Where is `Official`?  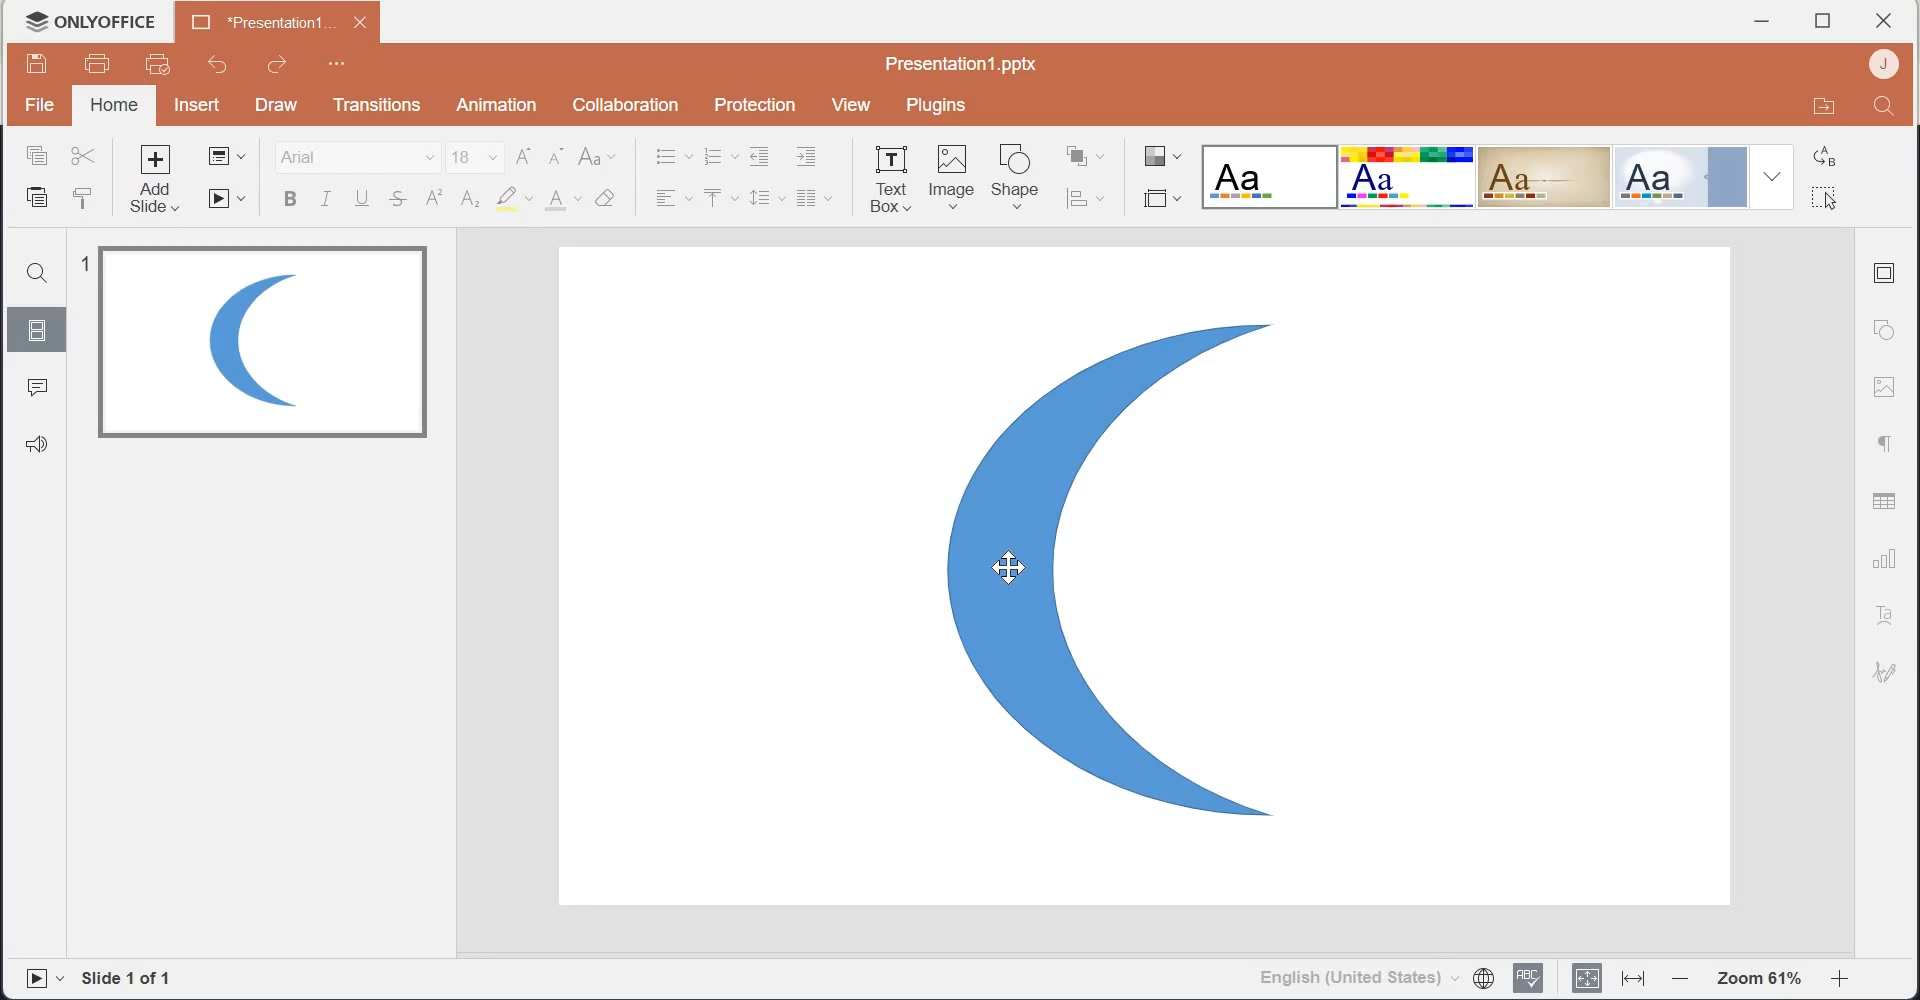
Official is located at coordinates (1680, 176).